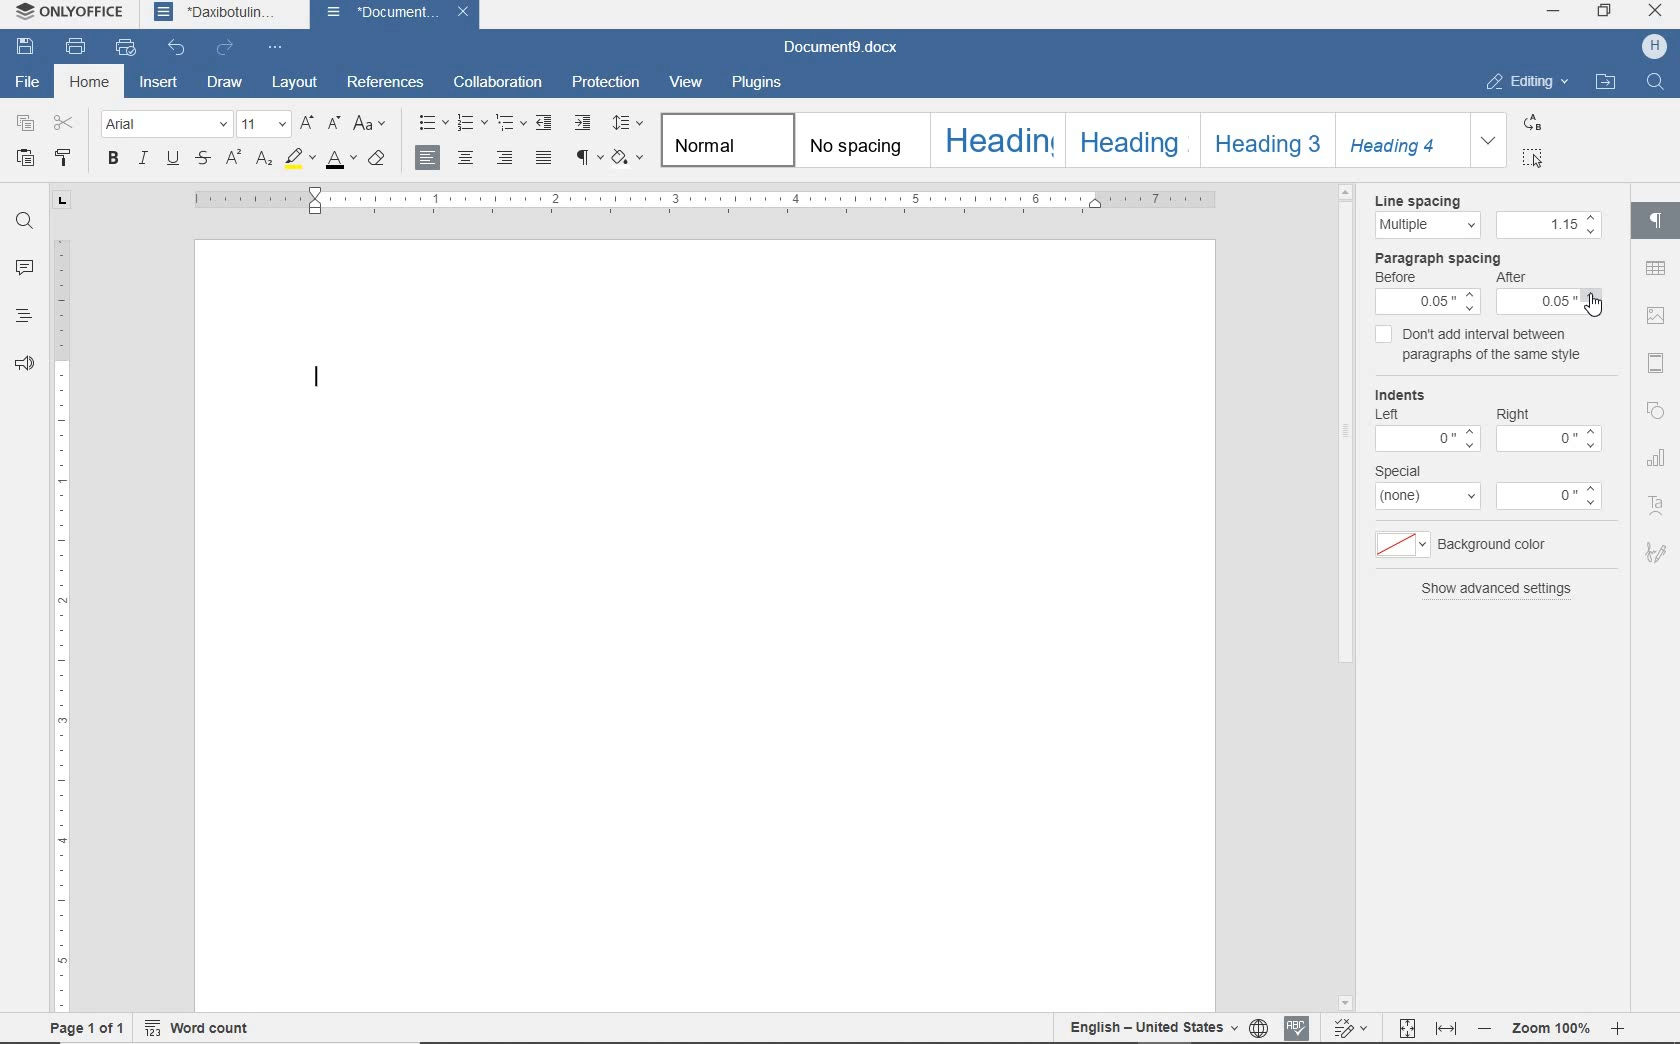 The height and width of the screenshot is (1044, 1680). Describe the element at coordinates (1348, 193) in the screenshot. I see `scroll up` at that location.